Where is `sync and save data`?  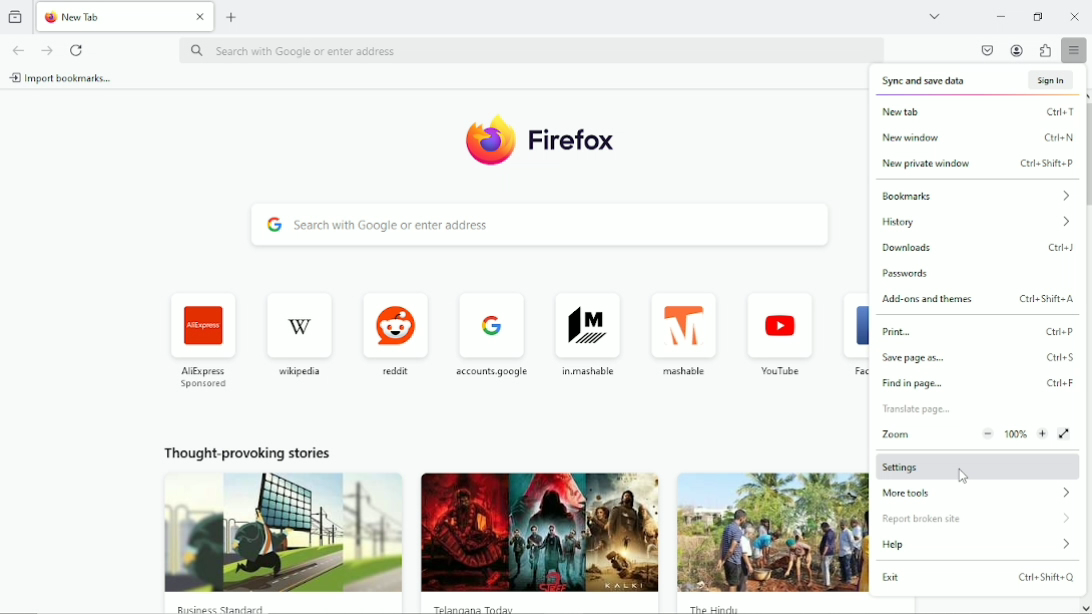 sync and save data is located at coordinates (979, 79).